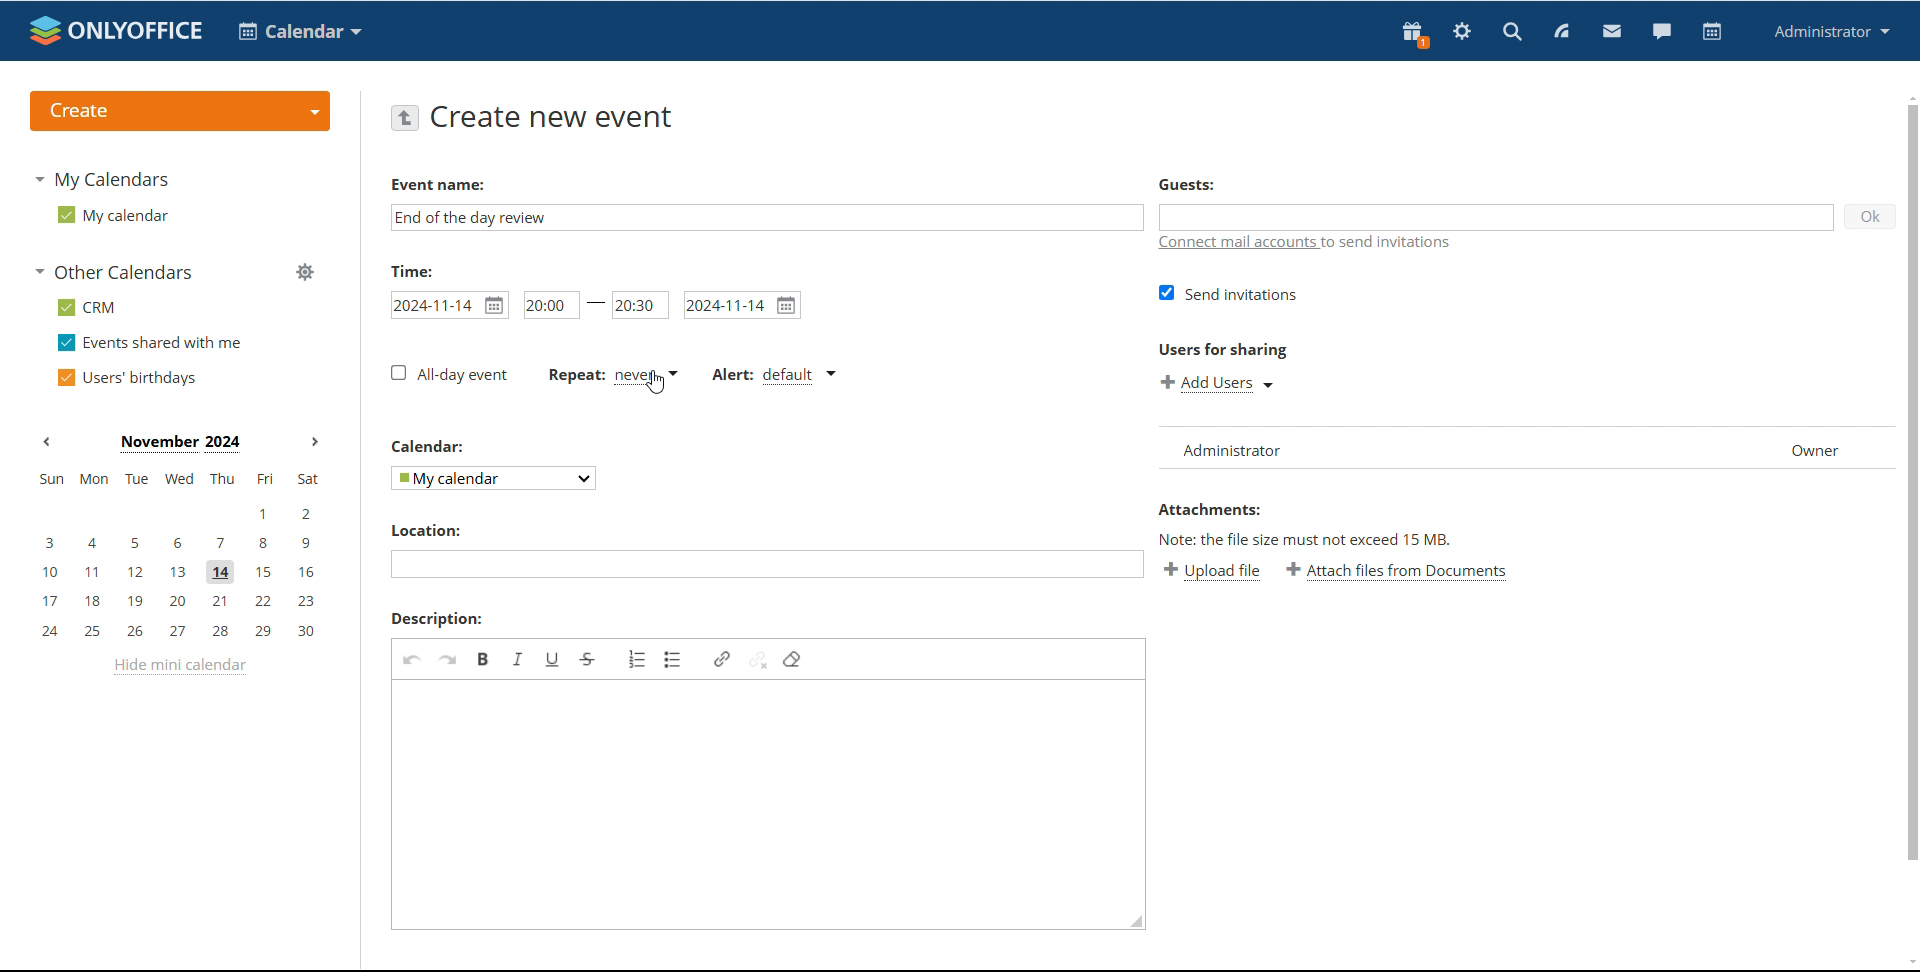  What do you see at coordinates (641, 304) in the screenshot?
I see `end time set` at bounding box center [641, 304].